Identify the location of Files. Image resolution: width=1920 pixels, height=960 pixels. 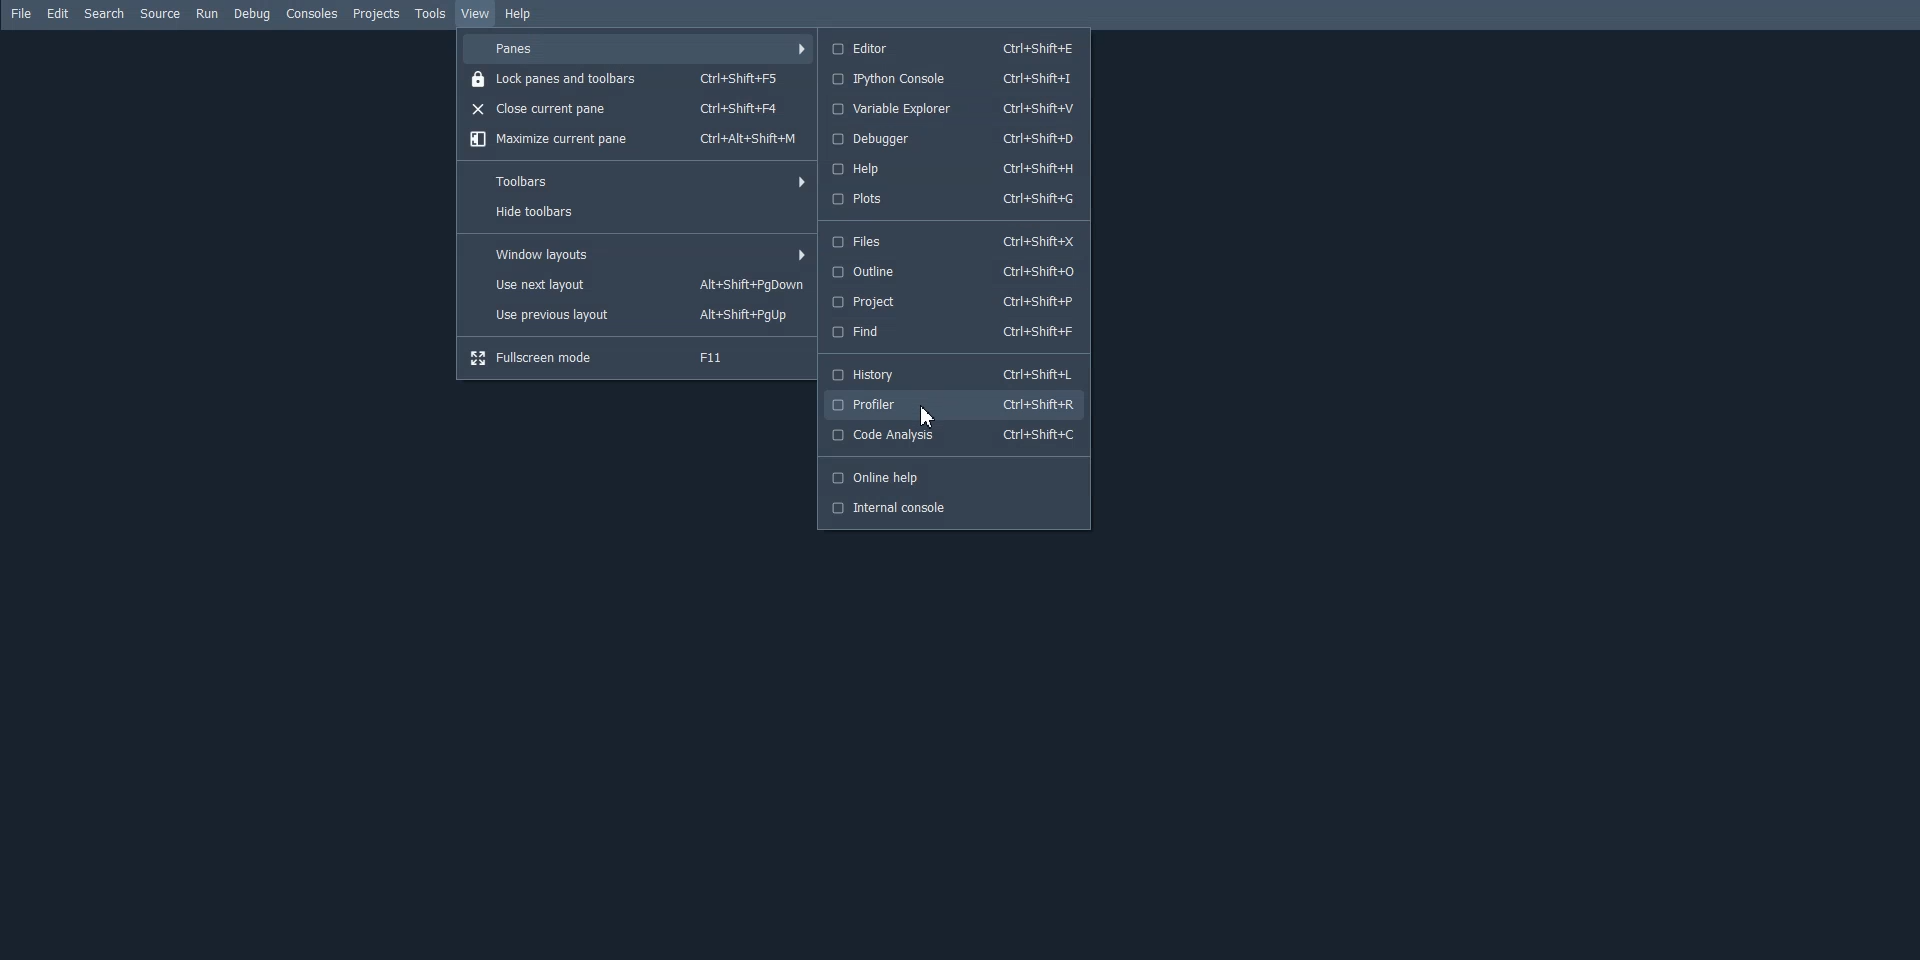
(951, 241).